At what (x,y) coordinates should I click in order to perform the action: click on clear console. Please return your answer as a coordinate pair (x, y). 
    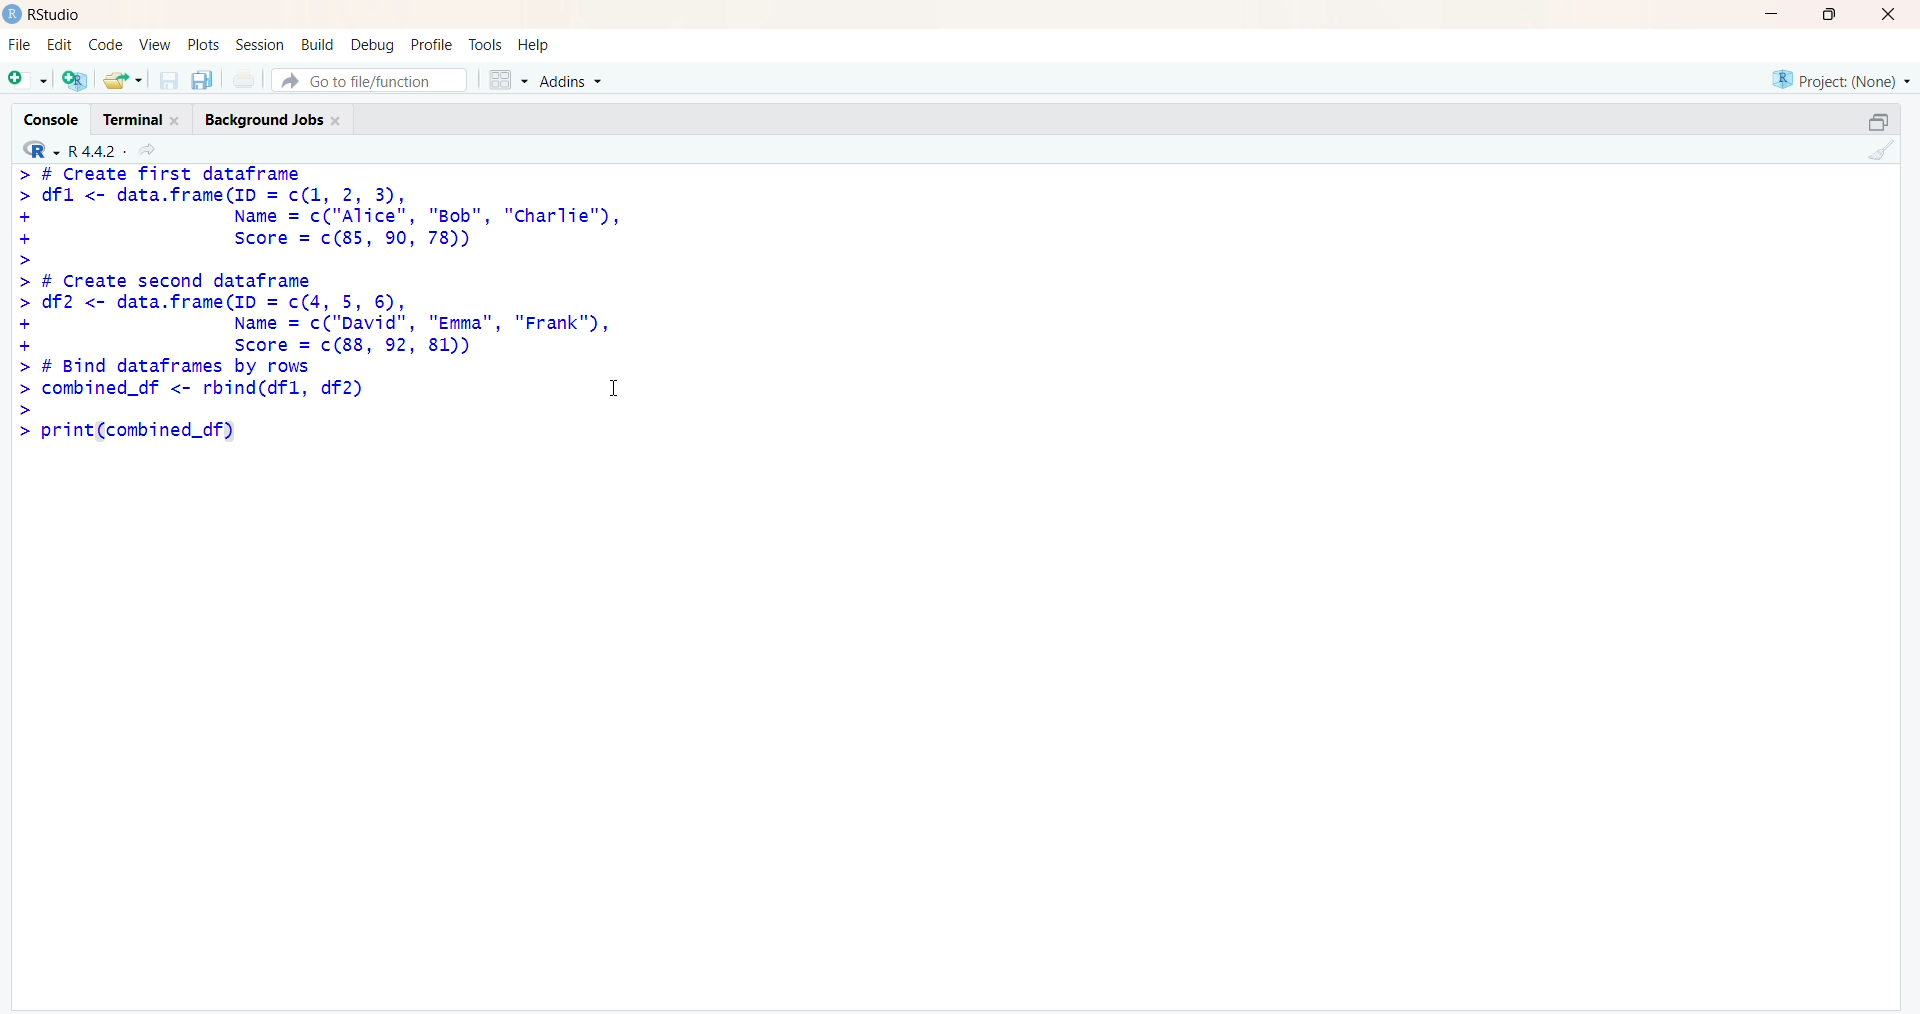
    Looking at the image, I should click on (1875, 150).